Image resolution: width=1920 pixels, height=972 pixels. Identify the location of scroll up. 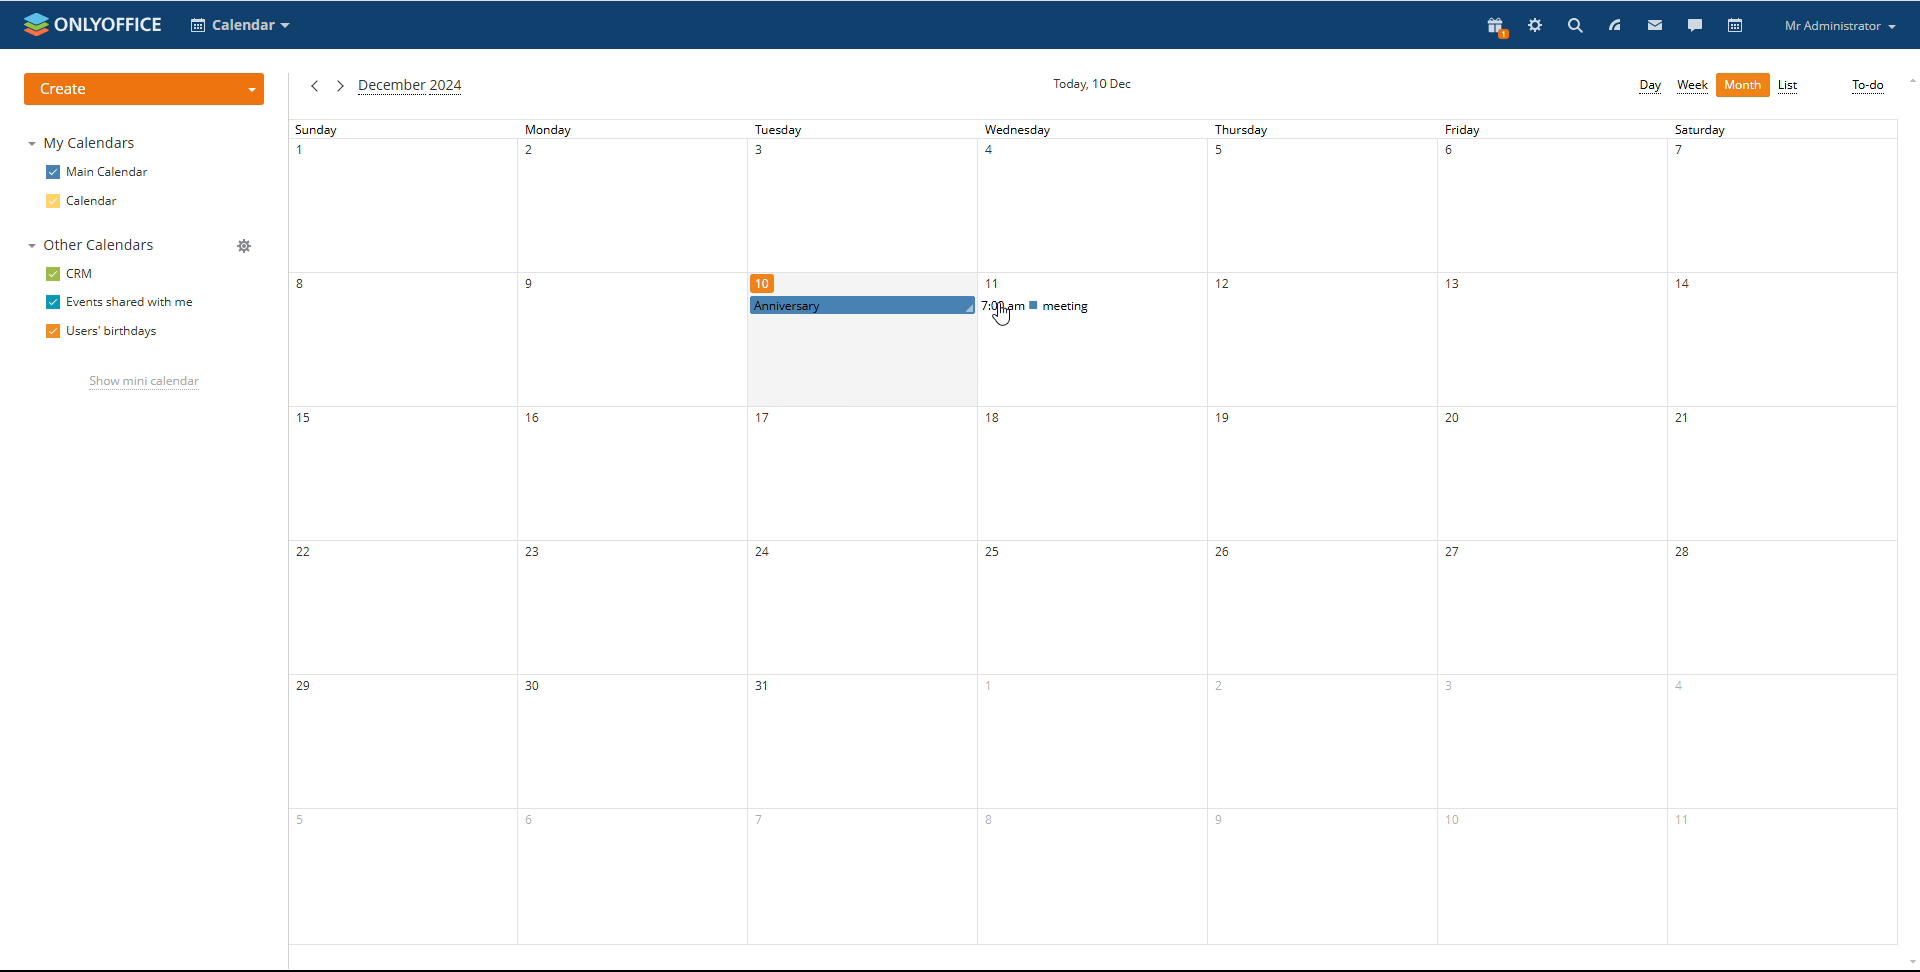
(1908, 80).